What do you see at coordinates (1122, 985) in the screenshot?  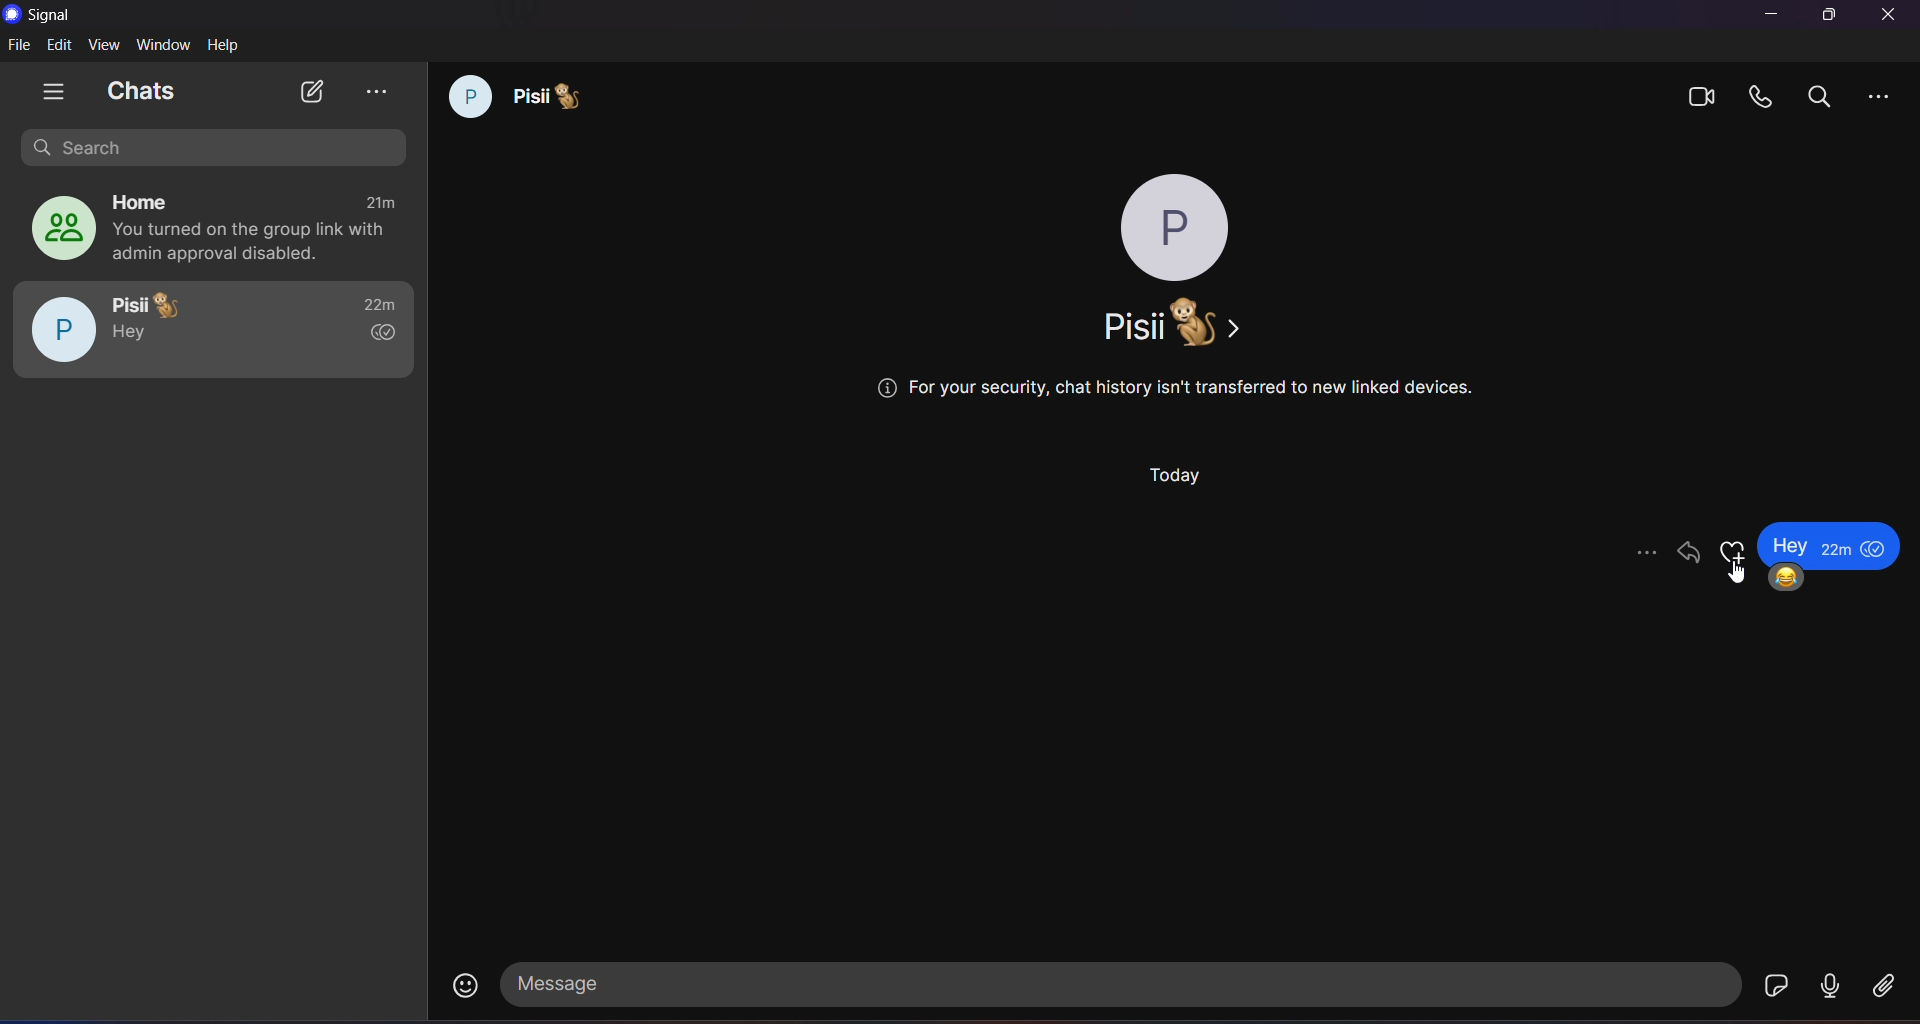 I see `message` at bounding box center [1122, 985].